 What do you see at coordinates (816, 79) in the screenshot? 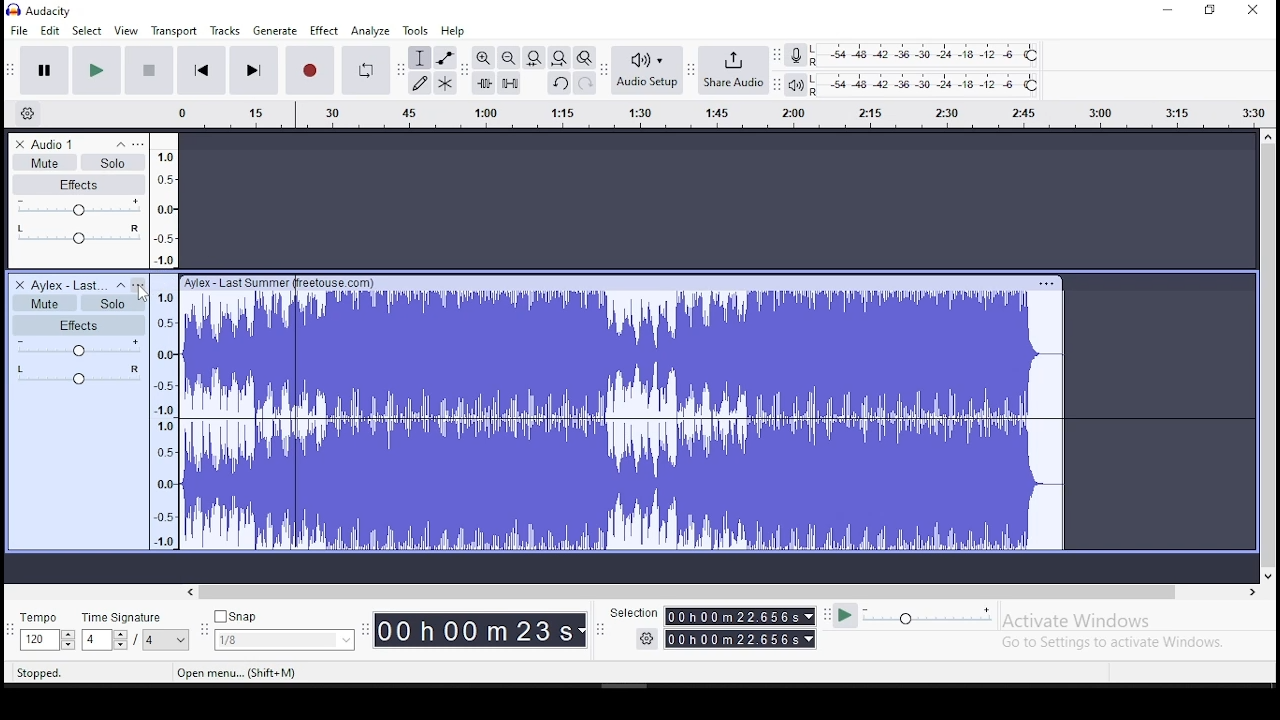
I see `L` at bounding box center [816, 79].